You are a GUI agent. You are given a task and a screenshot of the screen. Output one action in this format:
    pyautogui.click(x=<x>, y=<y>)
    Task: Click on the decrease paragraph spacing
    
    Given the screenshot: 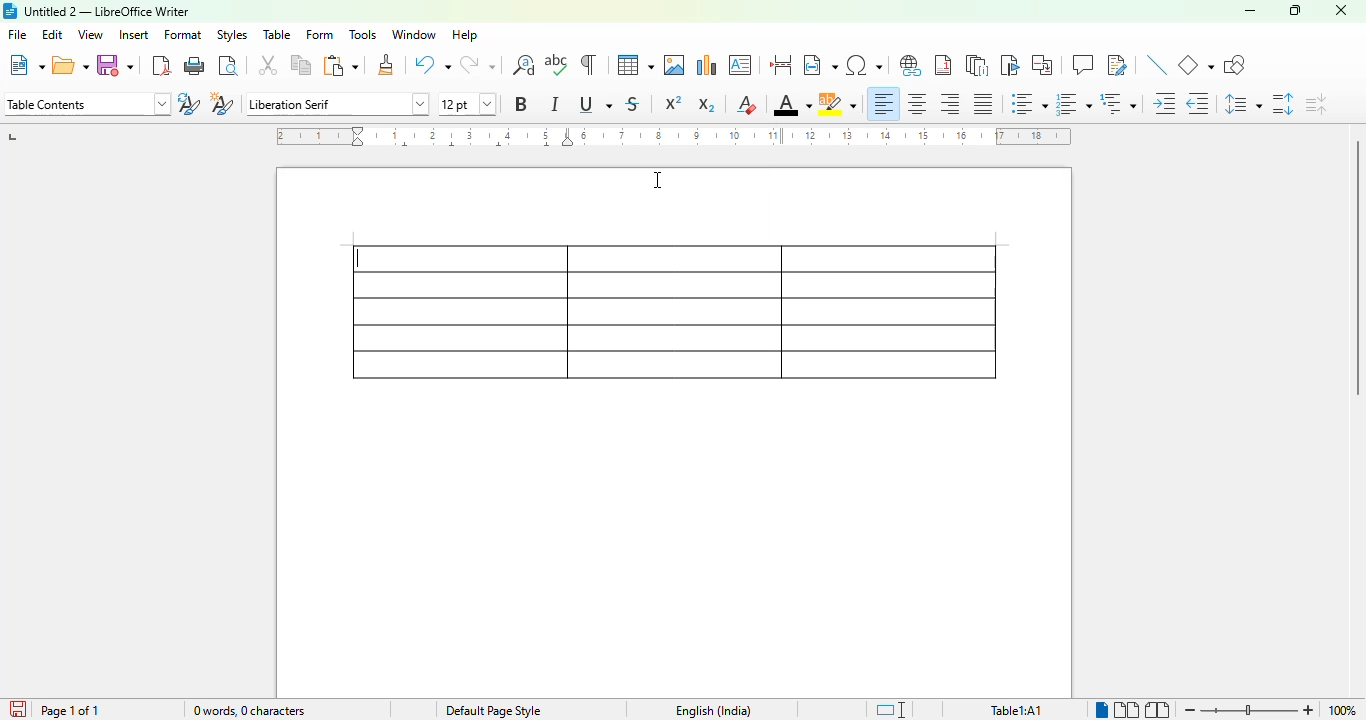 What is the action you would take?
    pyautogui.click(x=1316, y=104)
    